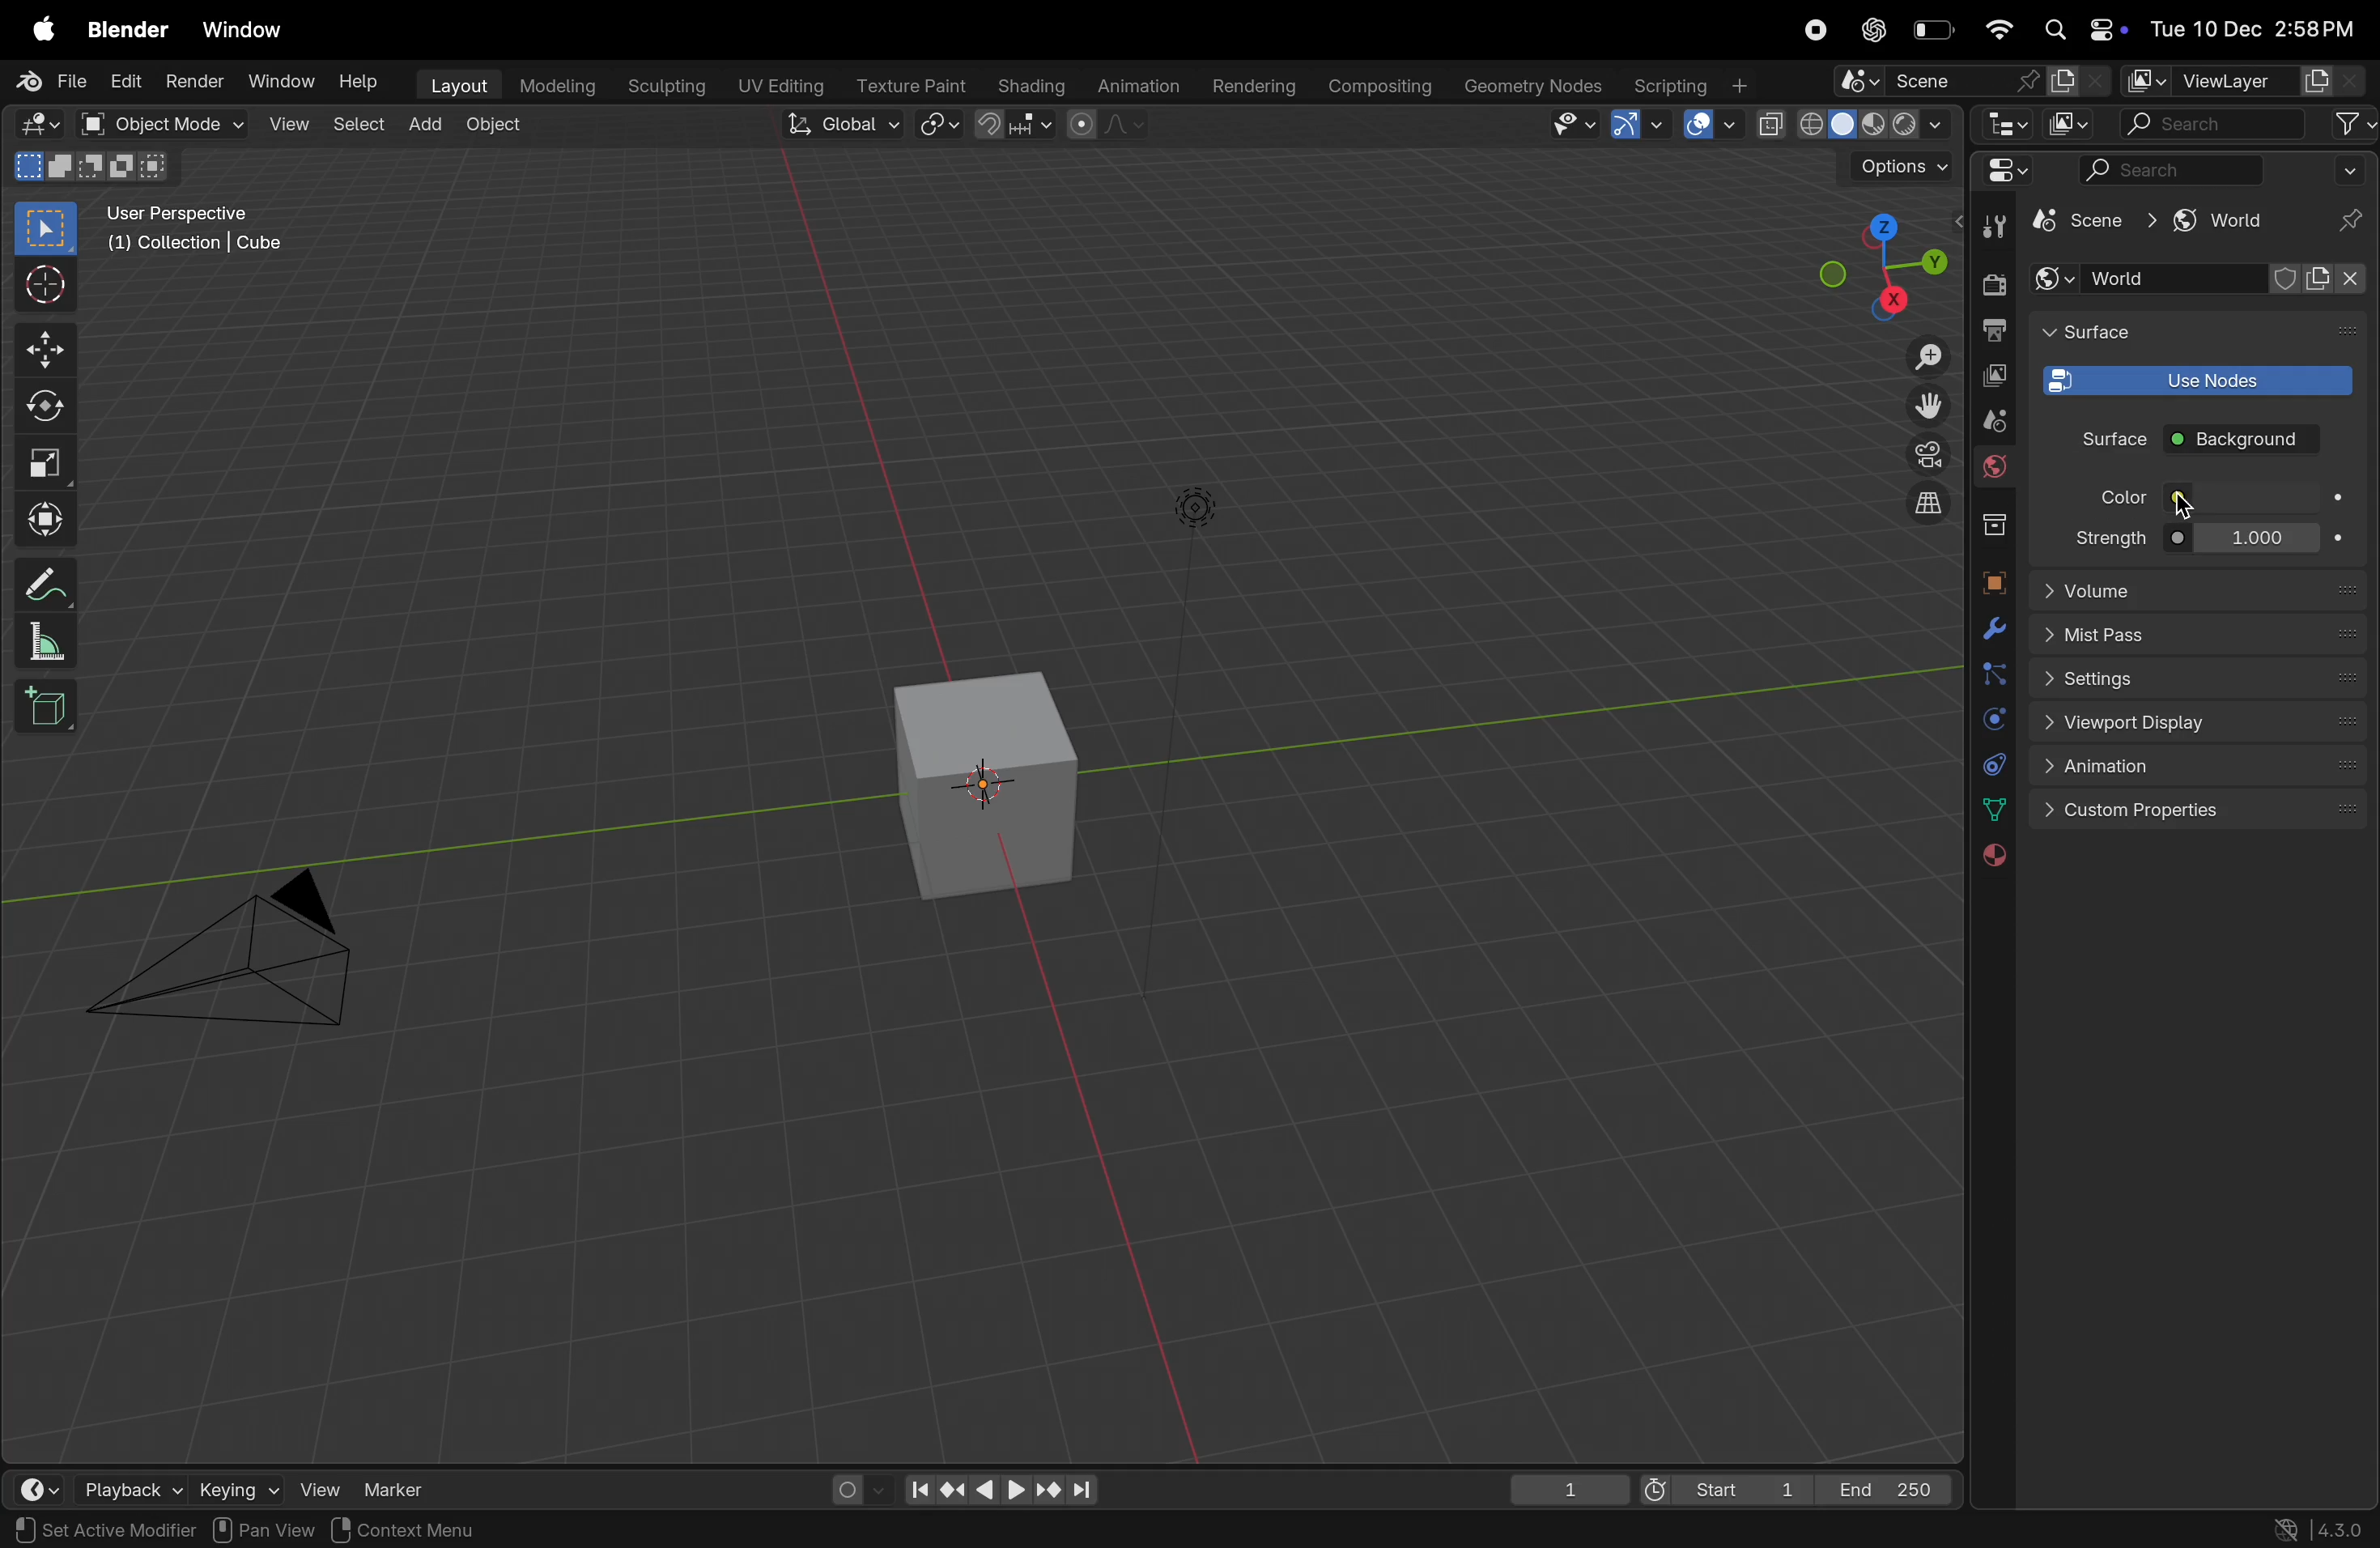  Describe the element at coordinates (1109, 128) in the screenshot. I see `proportinal editing objects` at that location.